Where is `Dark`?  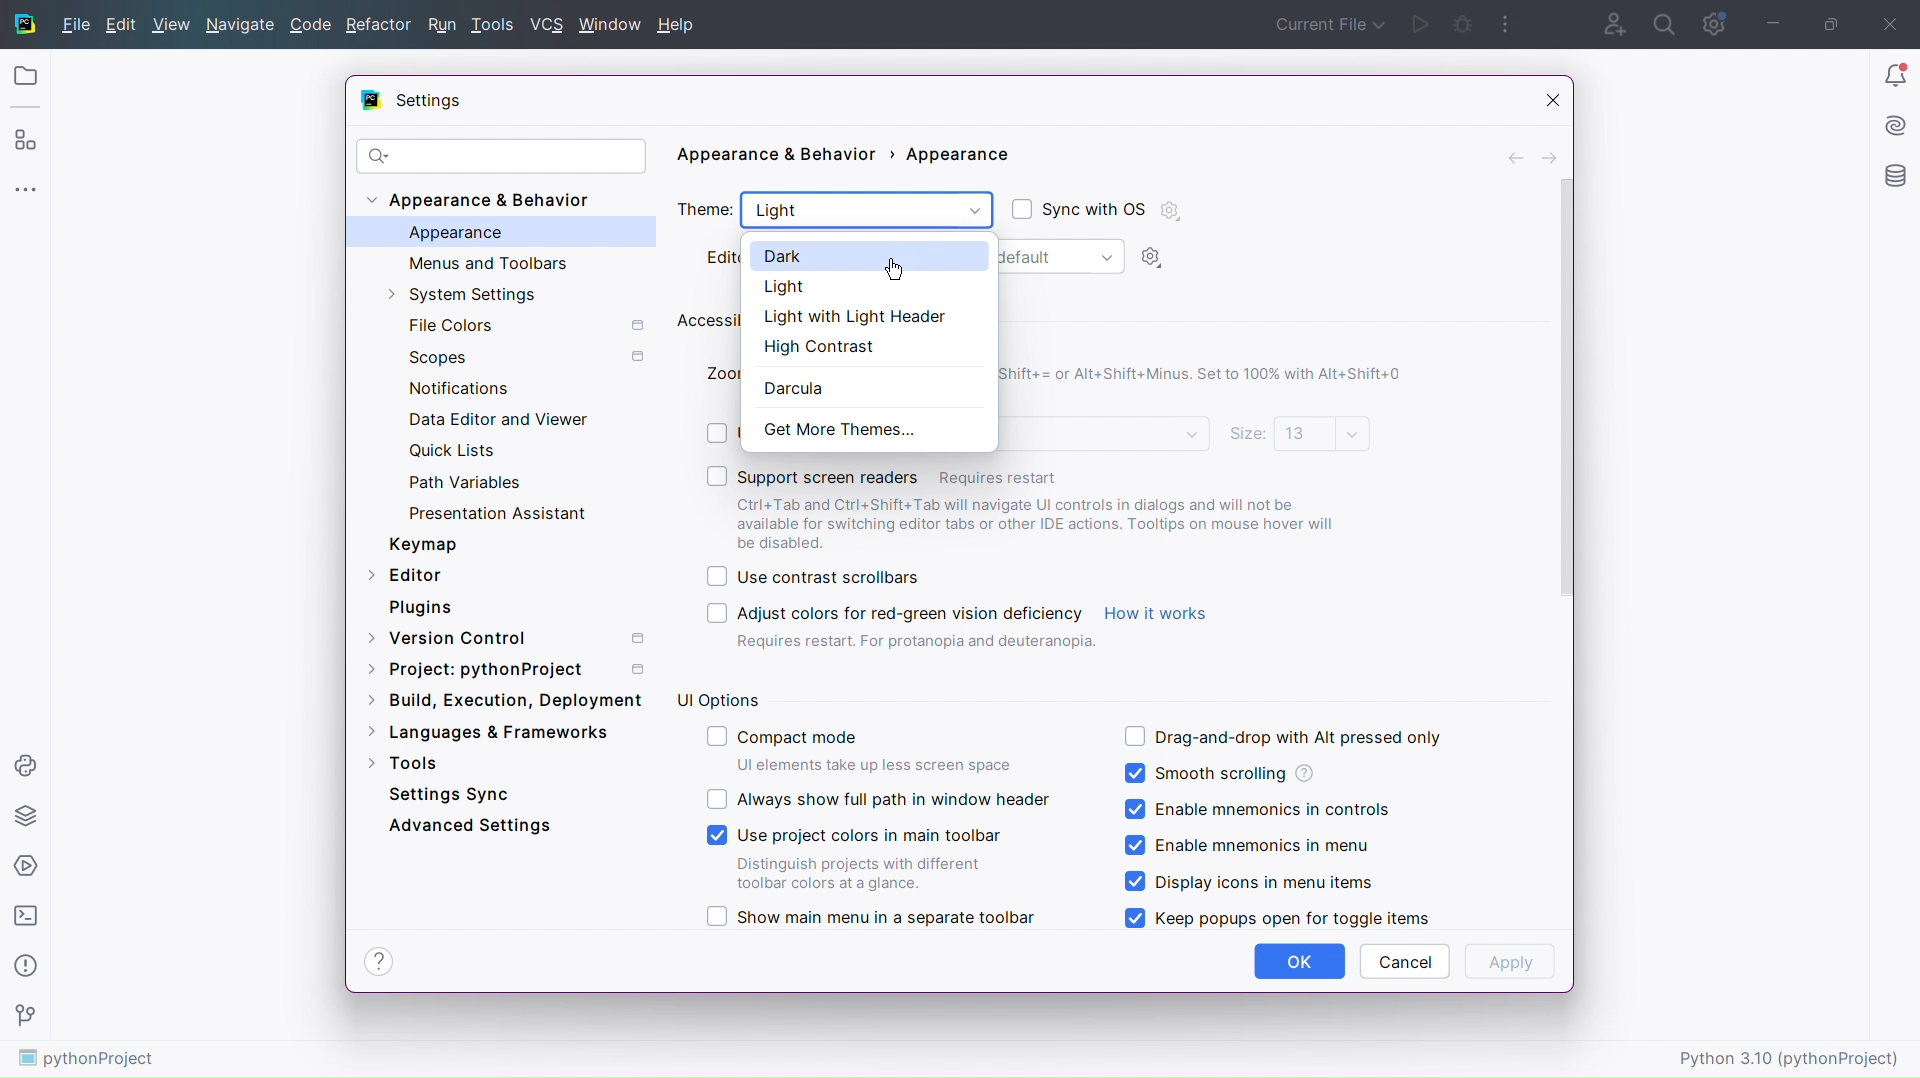
Dark is located at coordinates (868, 257).